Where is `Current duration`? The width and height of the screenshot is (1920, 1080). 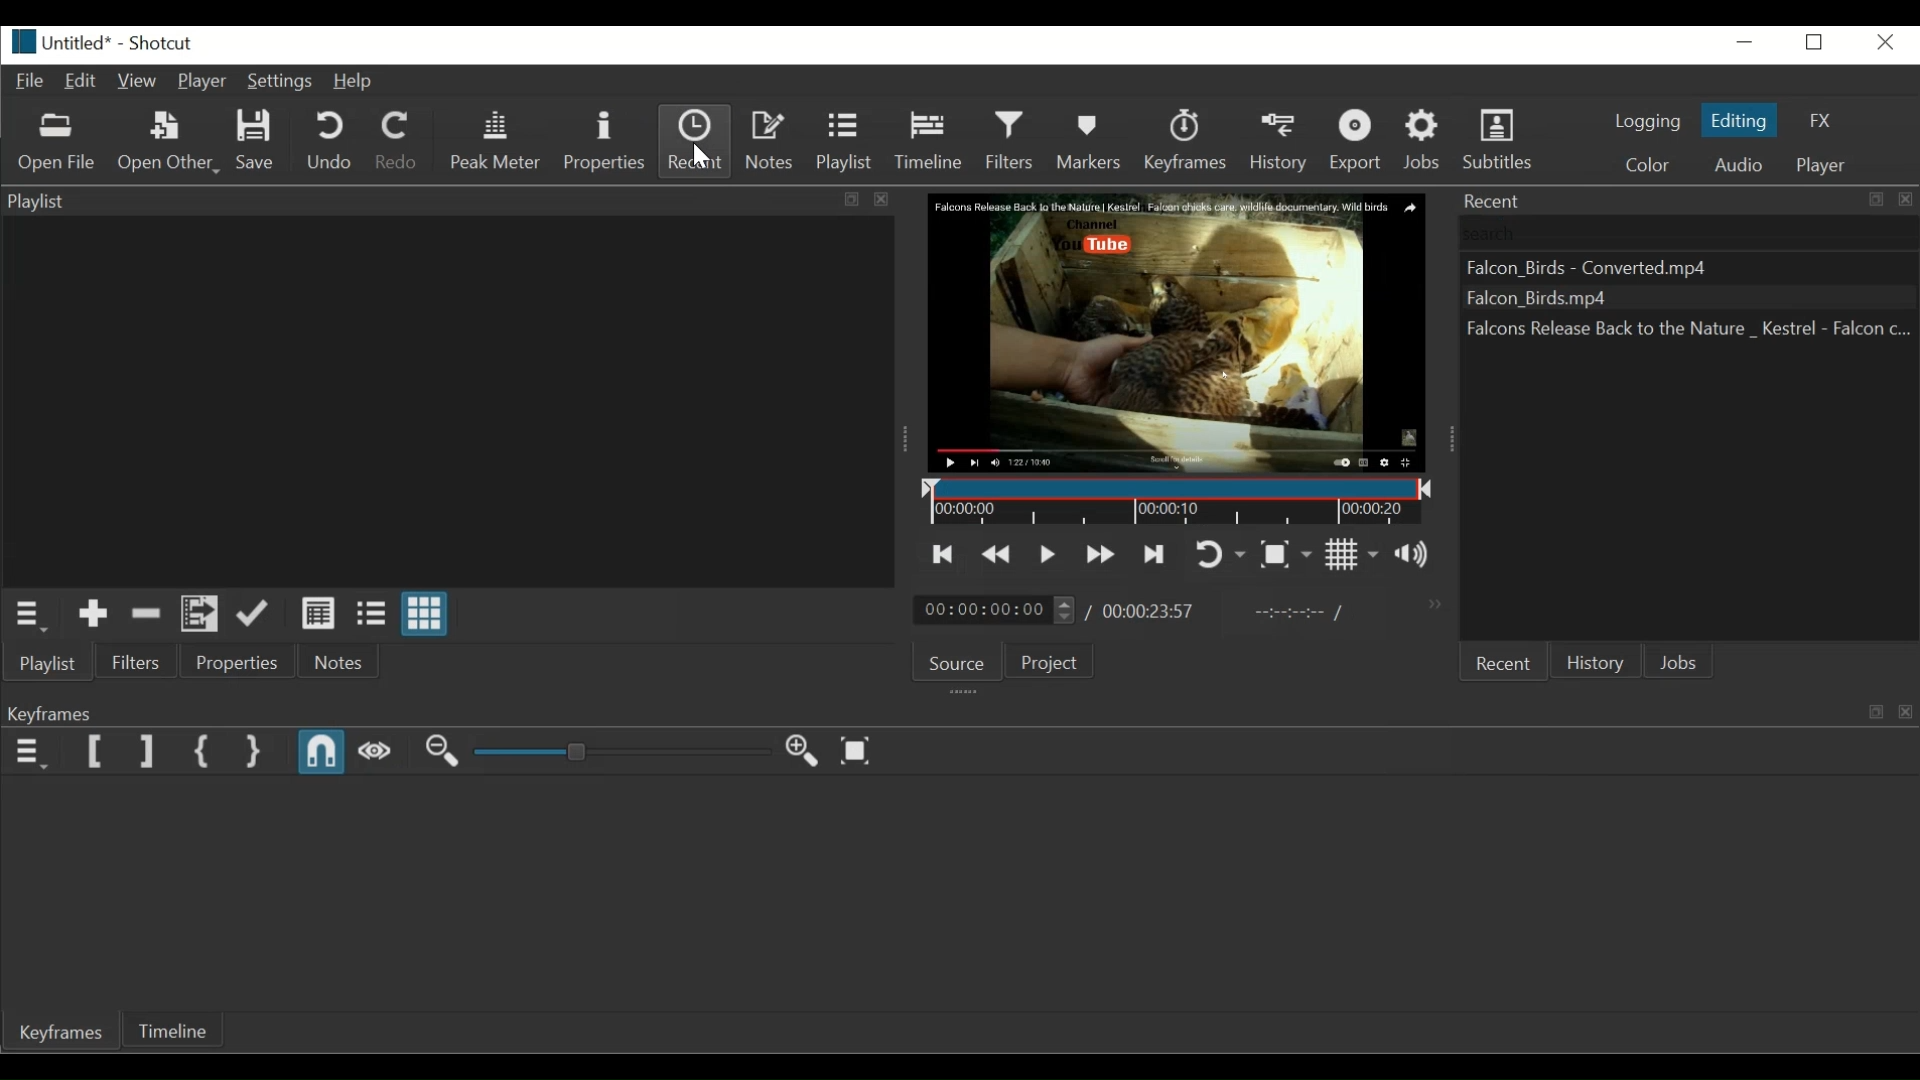 Current duration is located at coordinates (998, 611).